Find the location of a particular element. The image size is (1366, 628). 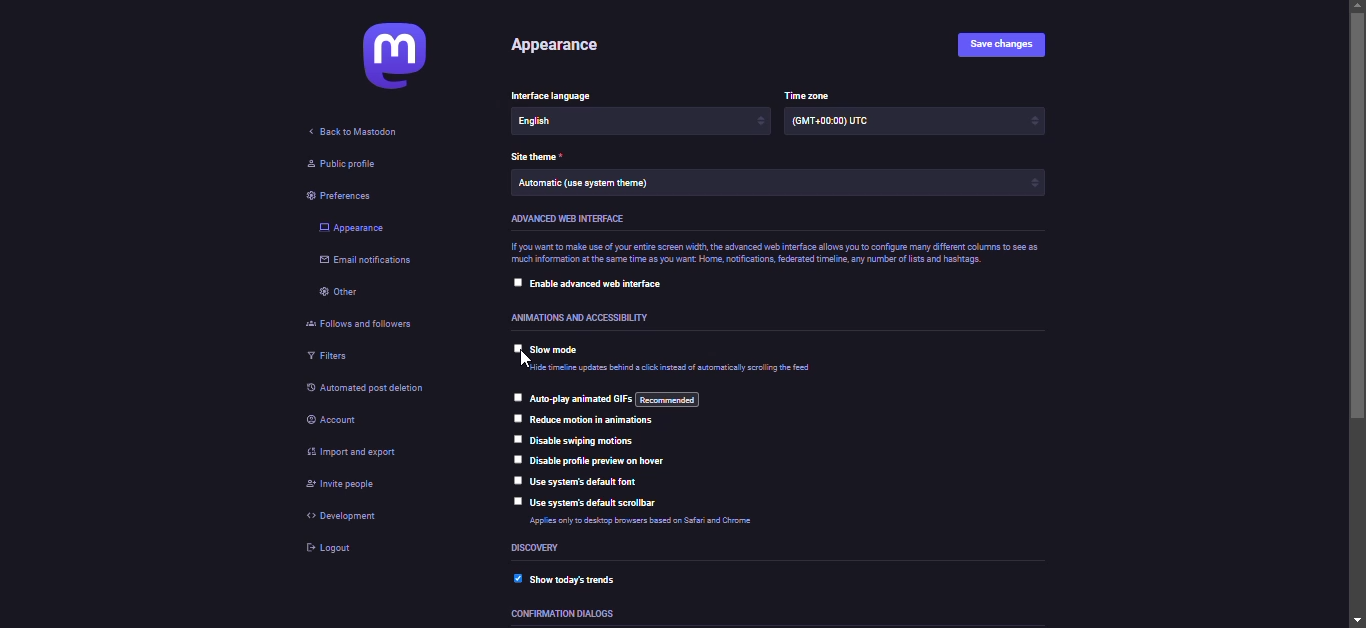

Applies only to desktop browsers based on Safari and Chrome is located at coordinates (663, 522).